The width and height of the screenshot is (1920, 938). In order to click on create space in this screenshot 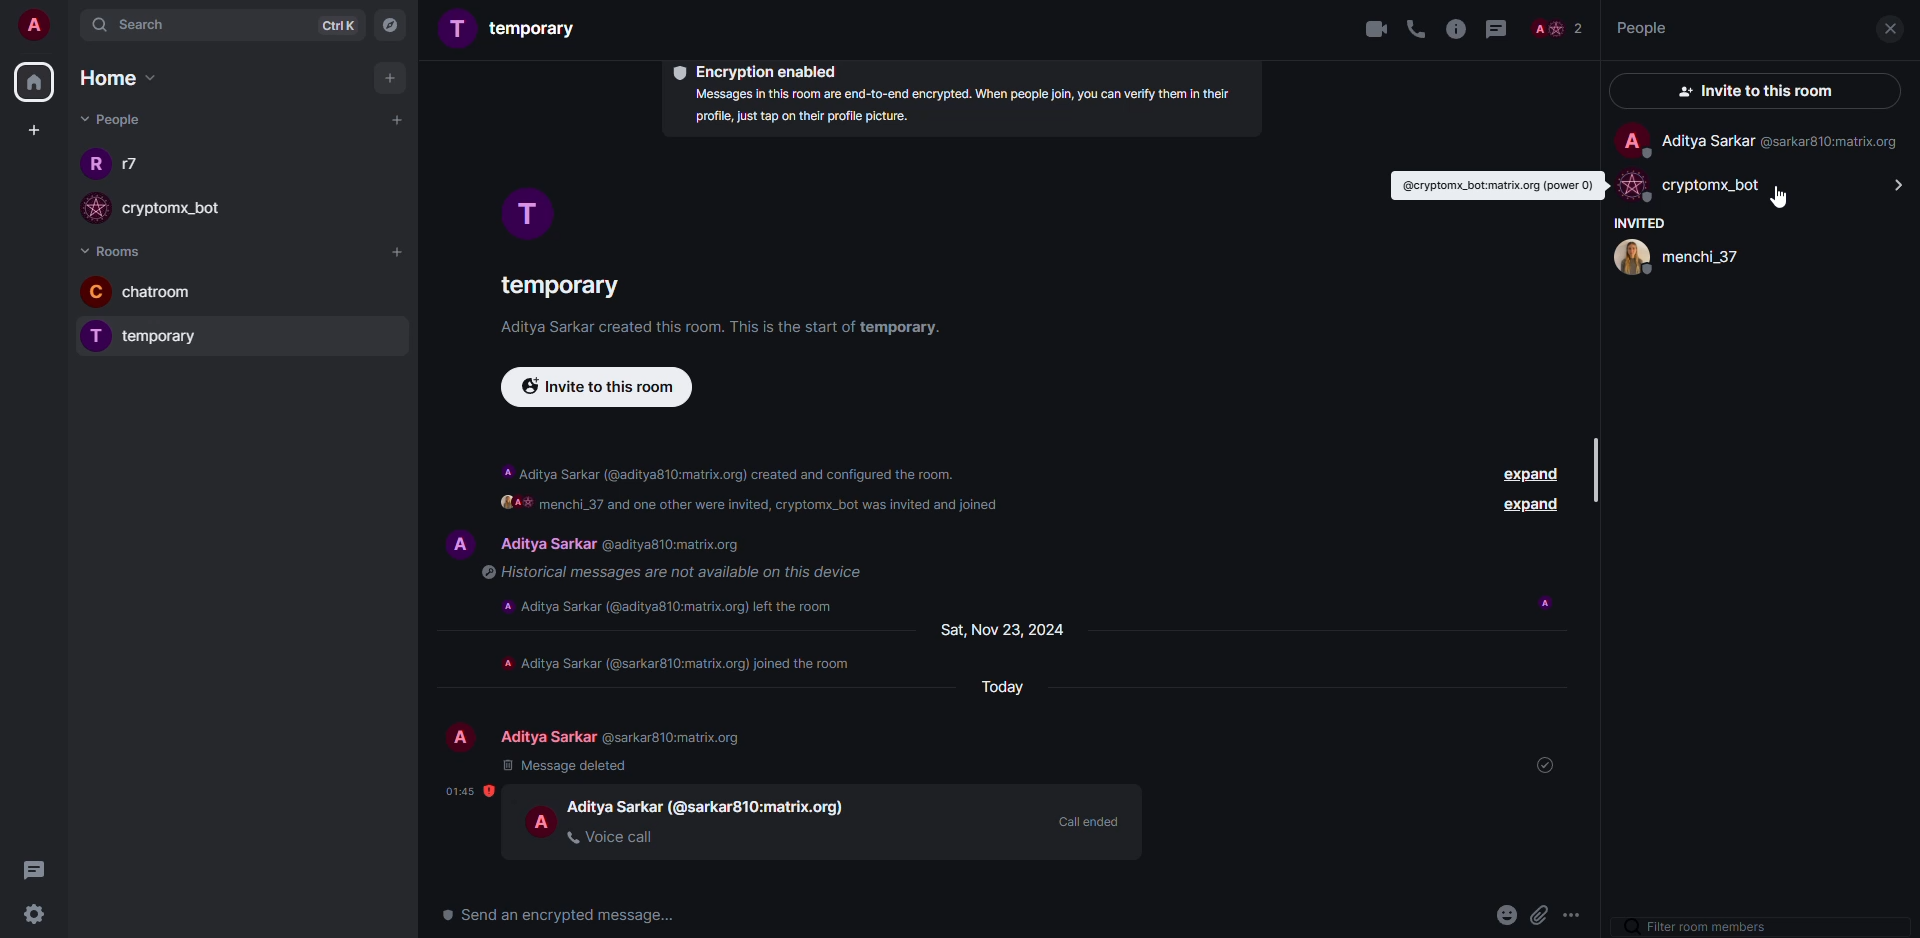, I will do `click(34, 129)`.